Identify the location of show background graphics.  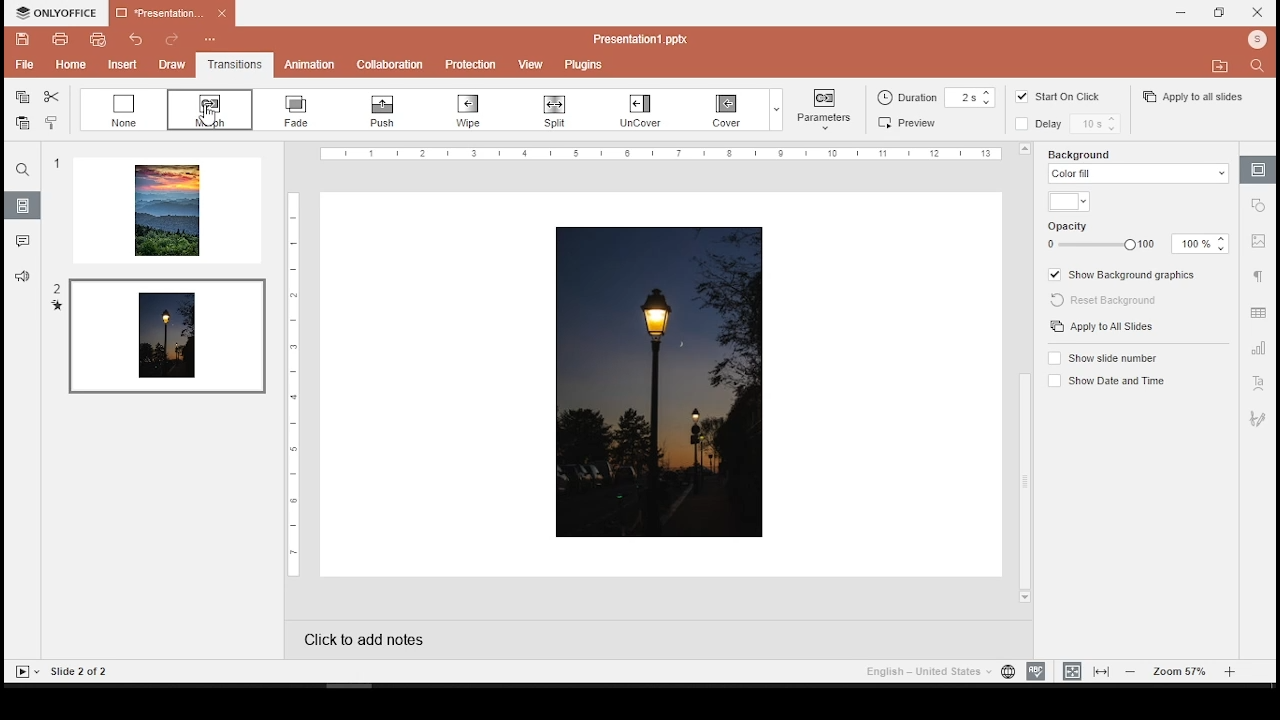
(1125, 274).